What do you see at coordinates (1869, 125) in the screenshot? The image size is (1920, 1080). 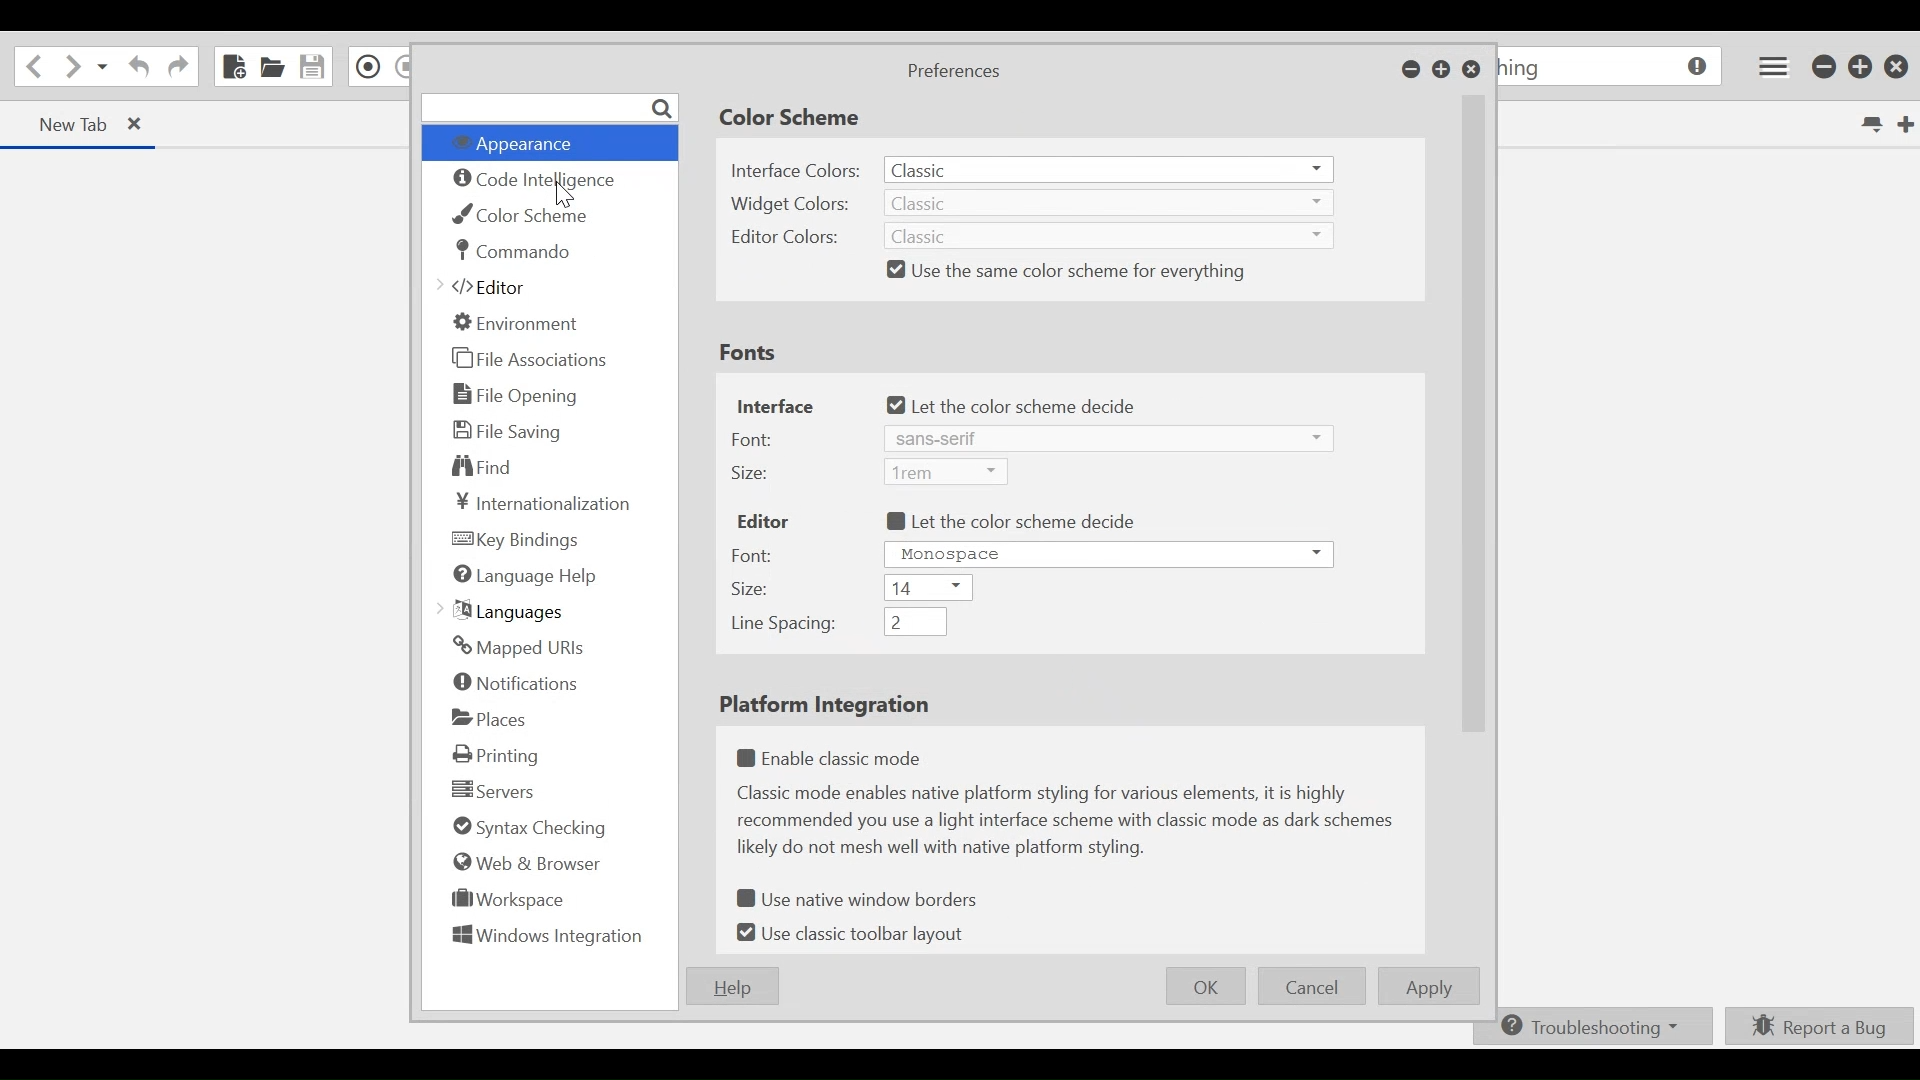 I see `List of tabs` at bounding box center [1869, 125].